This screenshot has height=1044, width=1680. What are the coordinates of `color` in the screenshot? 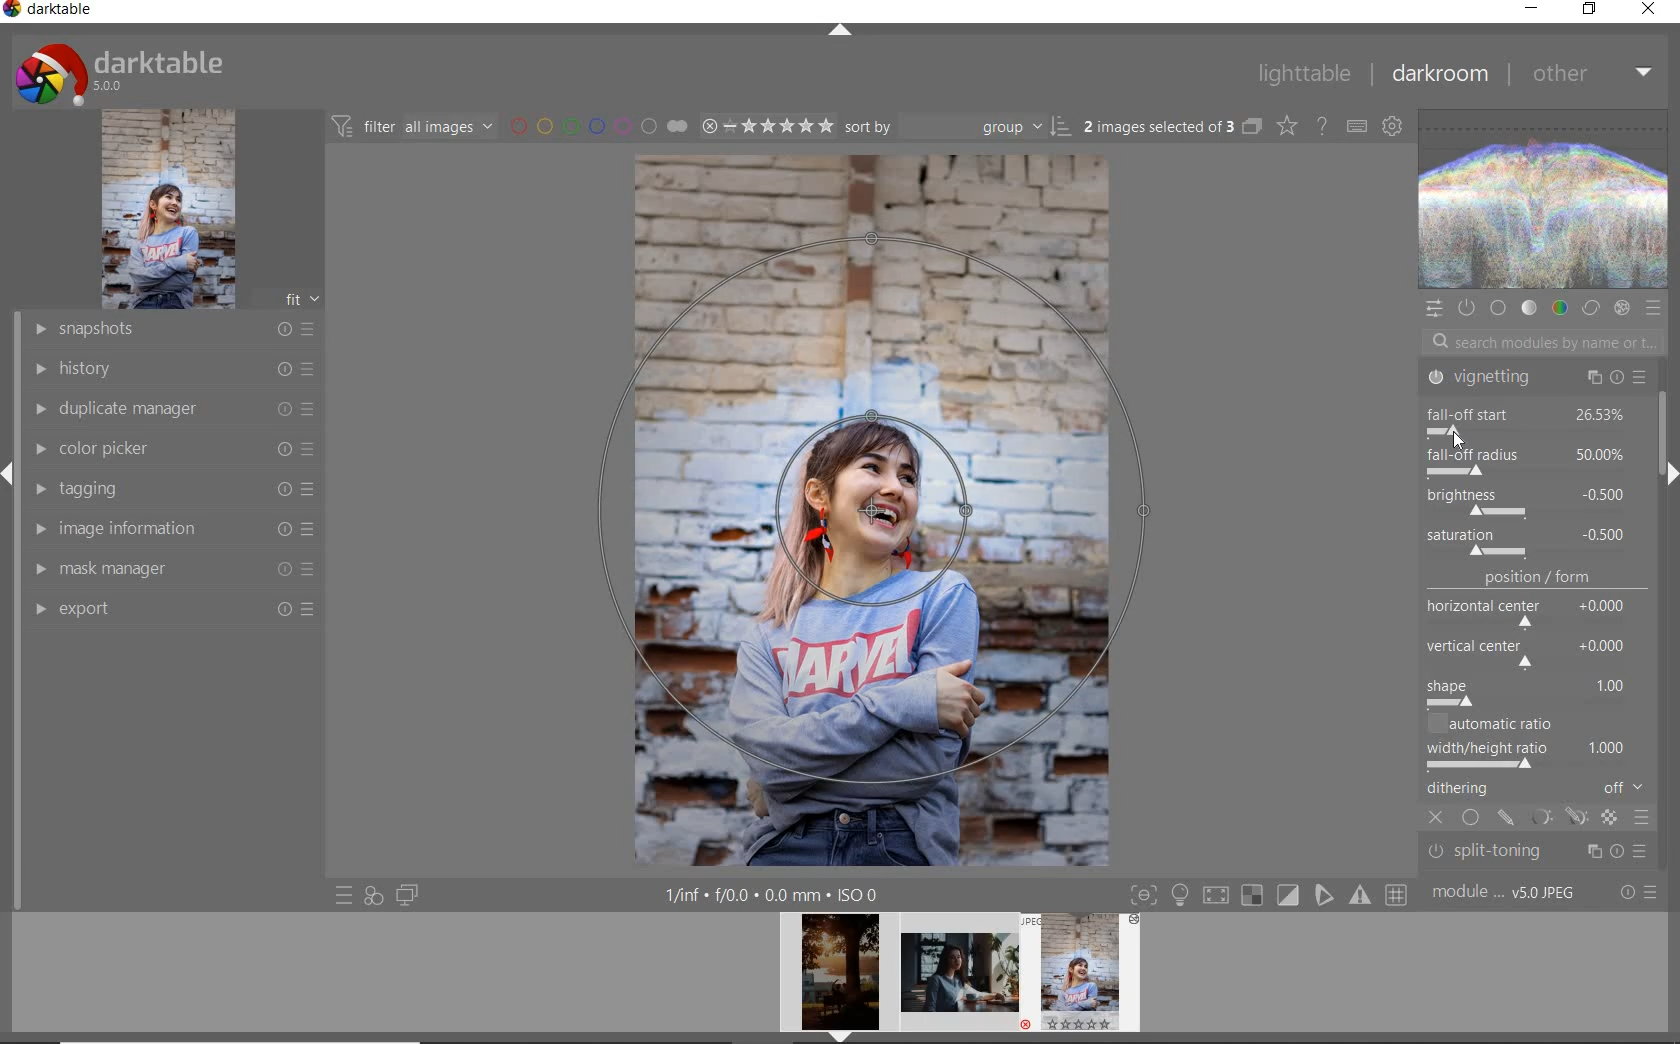 It's located at (1559, 307).